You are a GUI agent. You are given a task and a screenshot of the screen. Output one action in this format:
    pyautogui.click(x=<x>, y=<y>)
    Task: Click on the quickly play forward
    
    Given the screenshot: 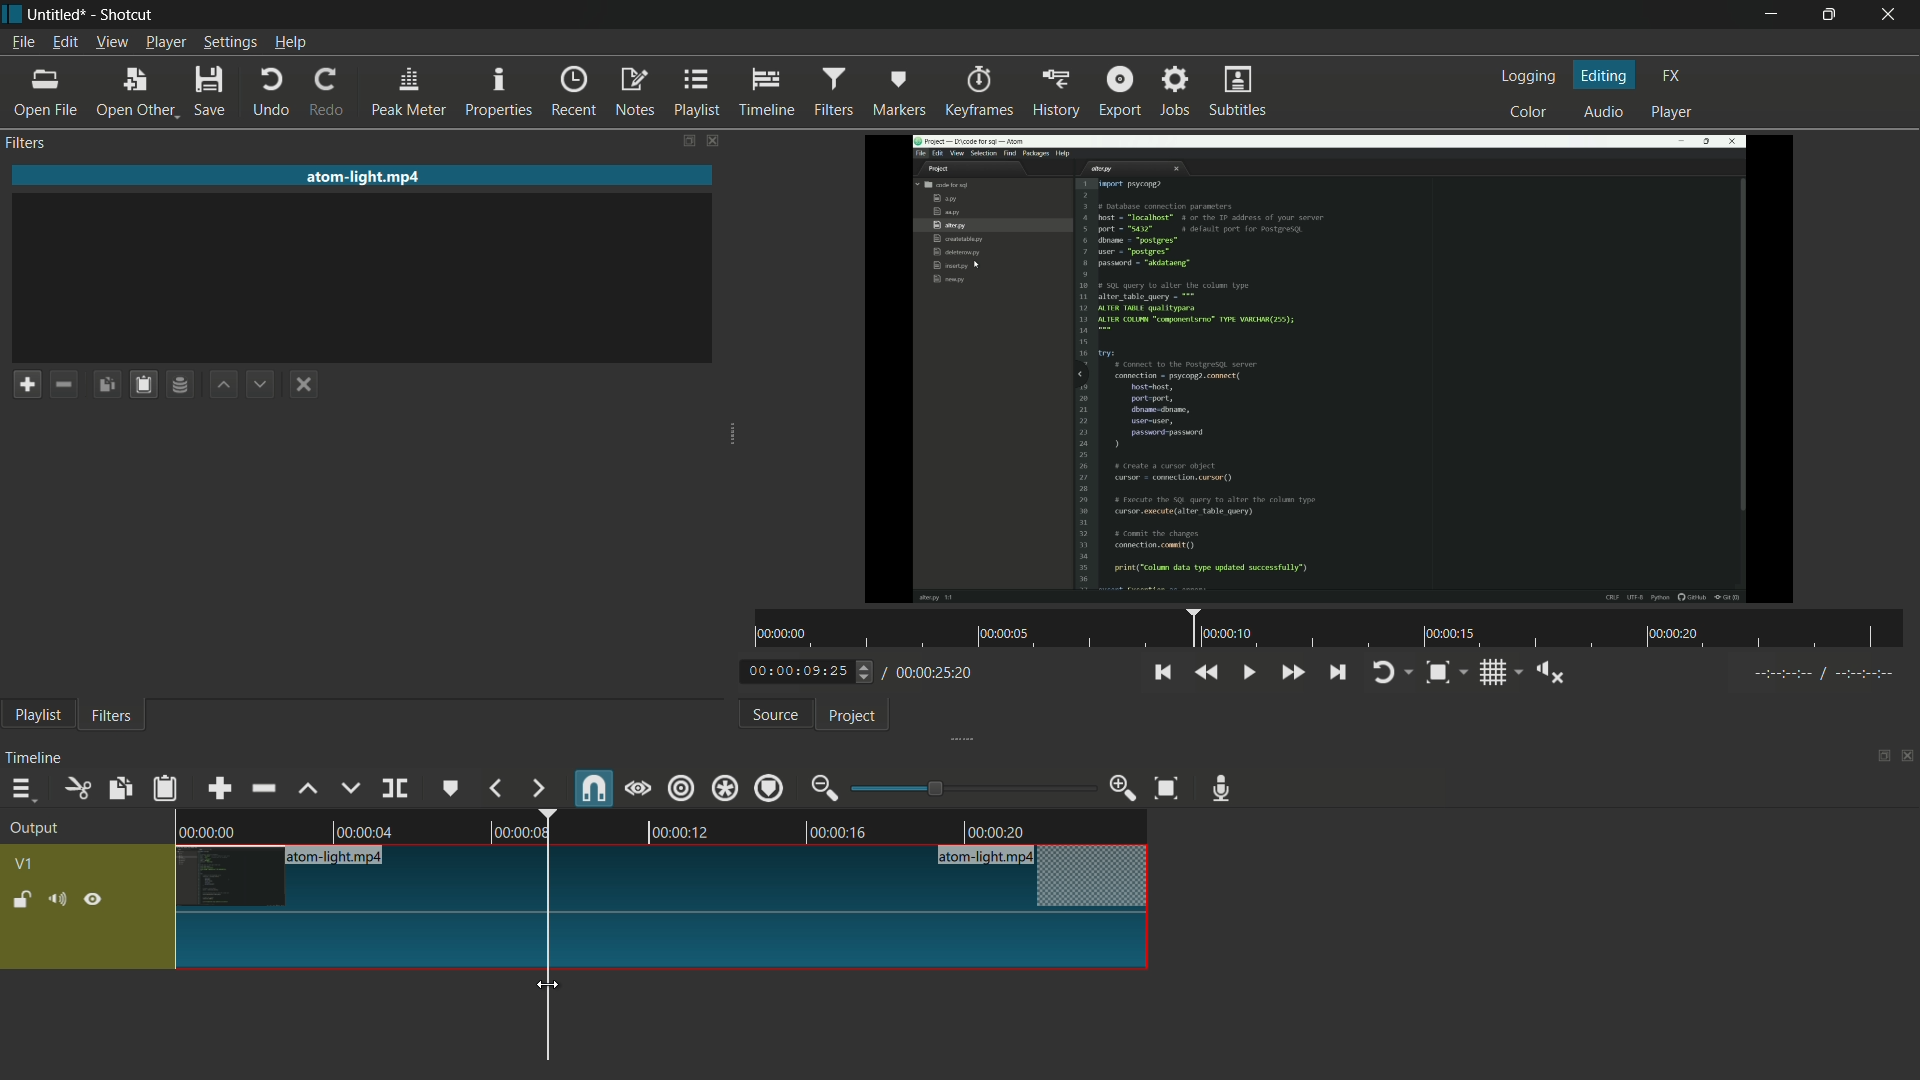 What is the action you would take?
    pyautogui.click(x=1291, y=672)
    